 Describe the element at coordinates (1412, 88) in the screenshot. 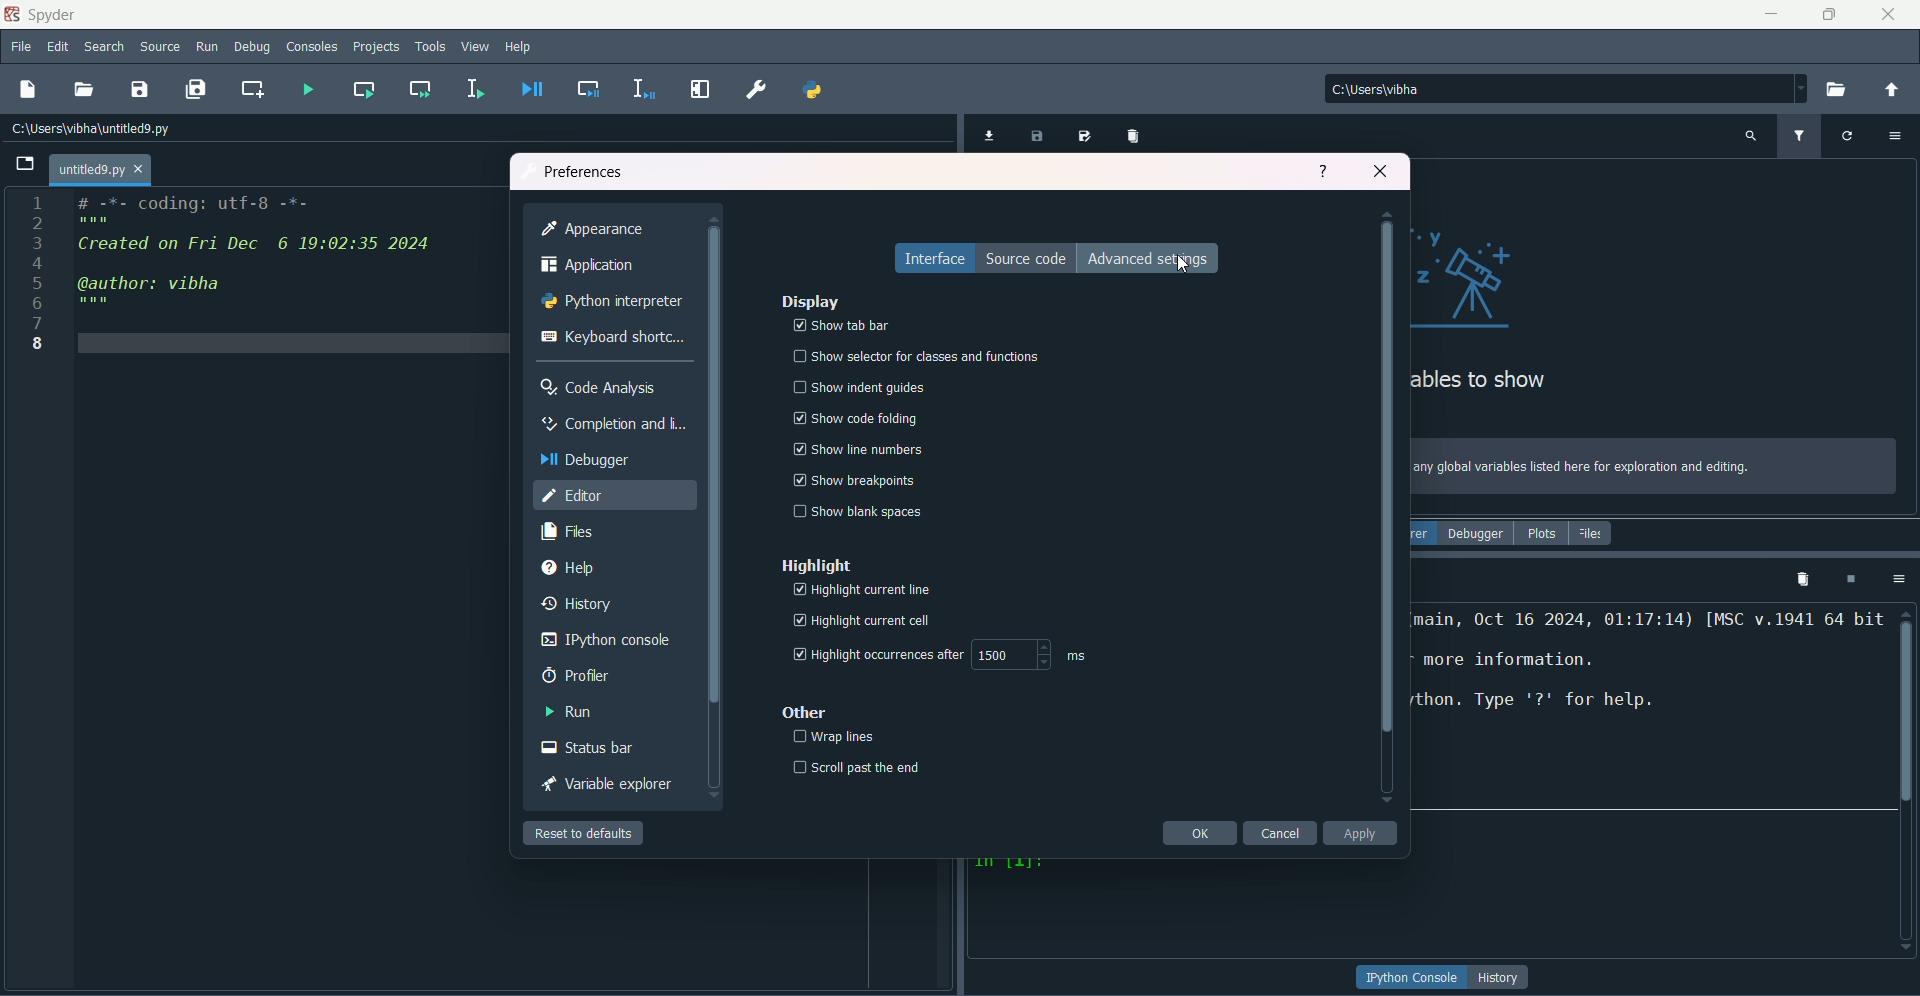

I see `file path` at that location.